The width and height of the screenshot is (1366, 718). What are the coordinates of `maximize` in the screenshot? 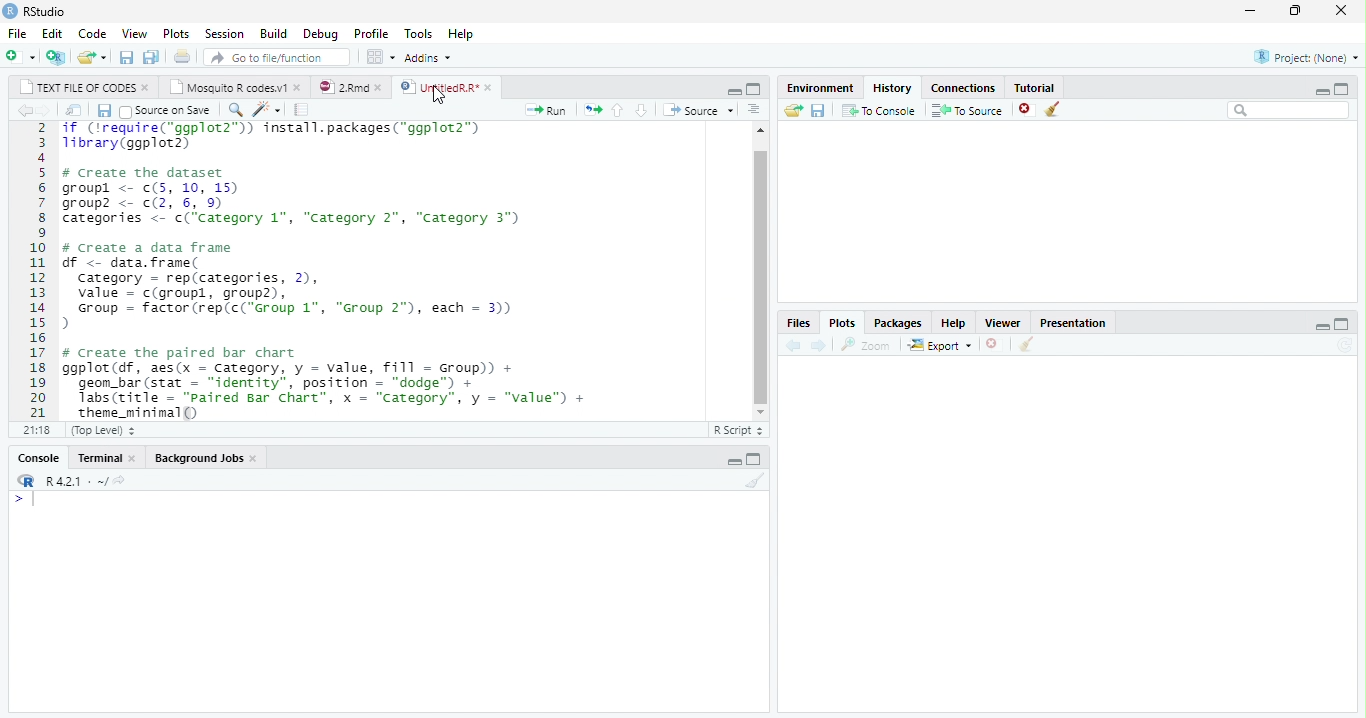 It's located at (1343, 325).